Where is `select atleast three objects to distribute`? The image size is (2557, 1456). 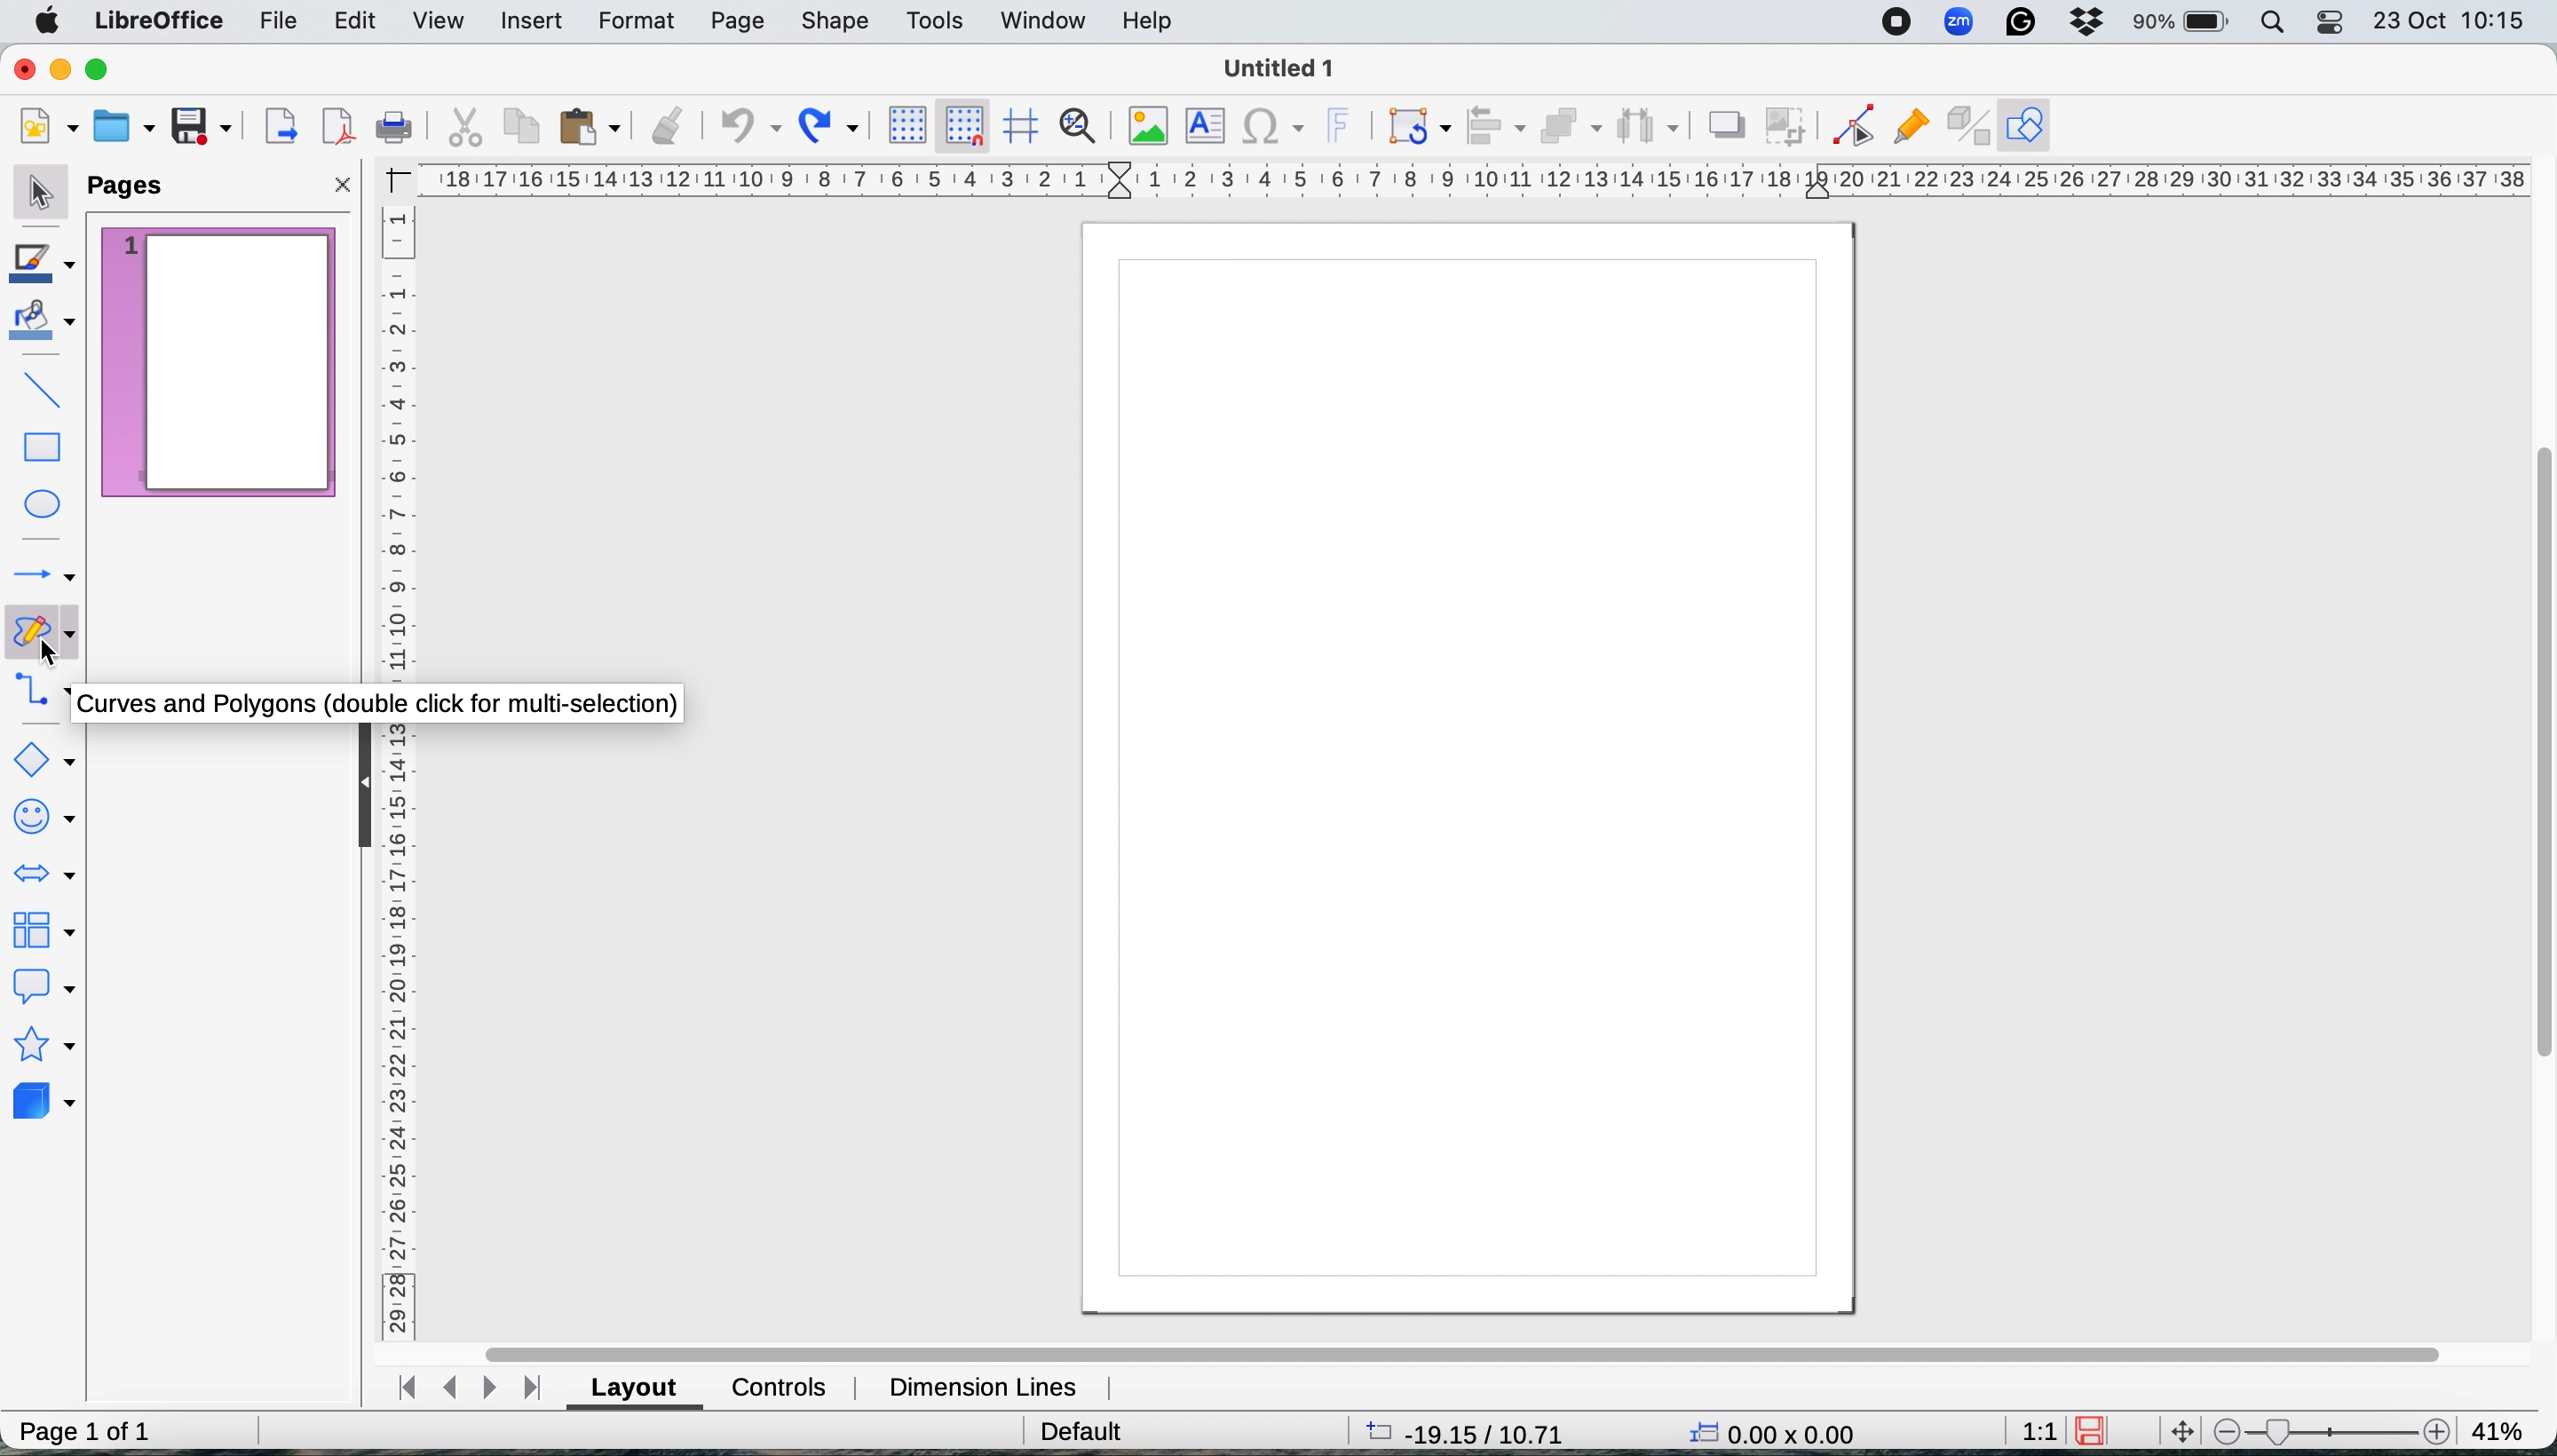
select atleast three objects to distribute is located at coordinates (1648, 126).